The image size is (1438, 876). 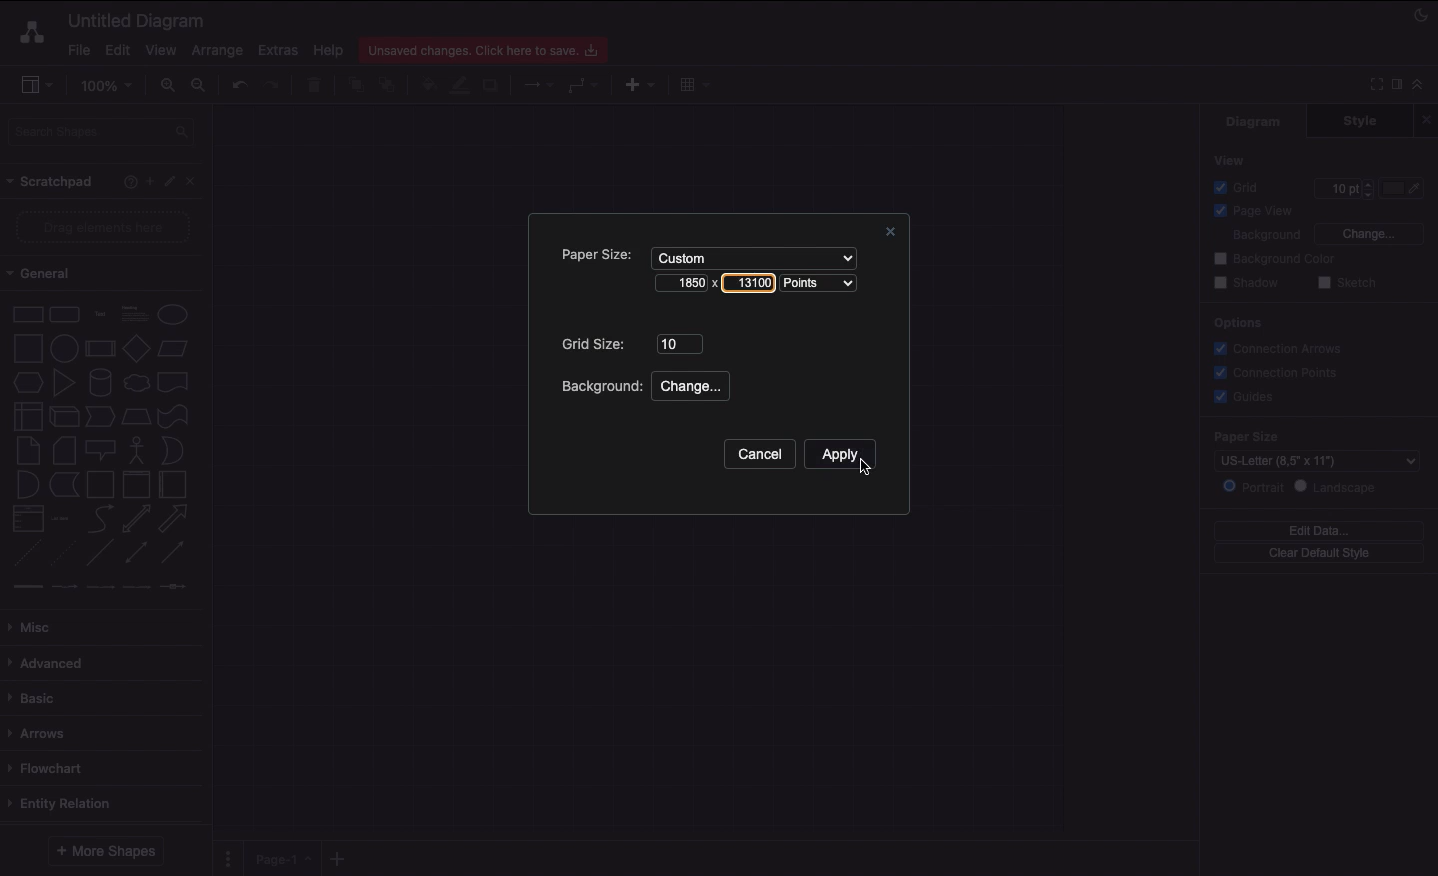 I want to click on Collapse expand, so click(x=1423, y=89).